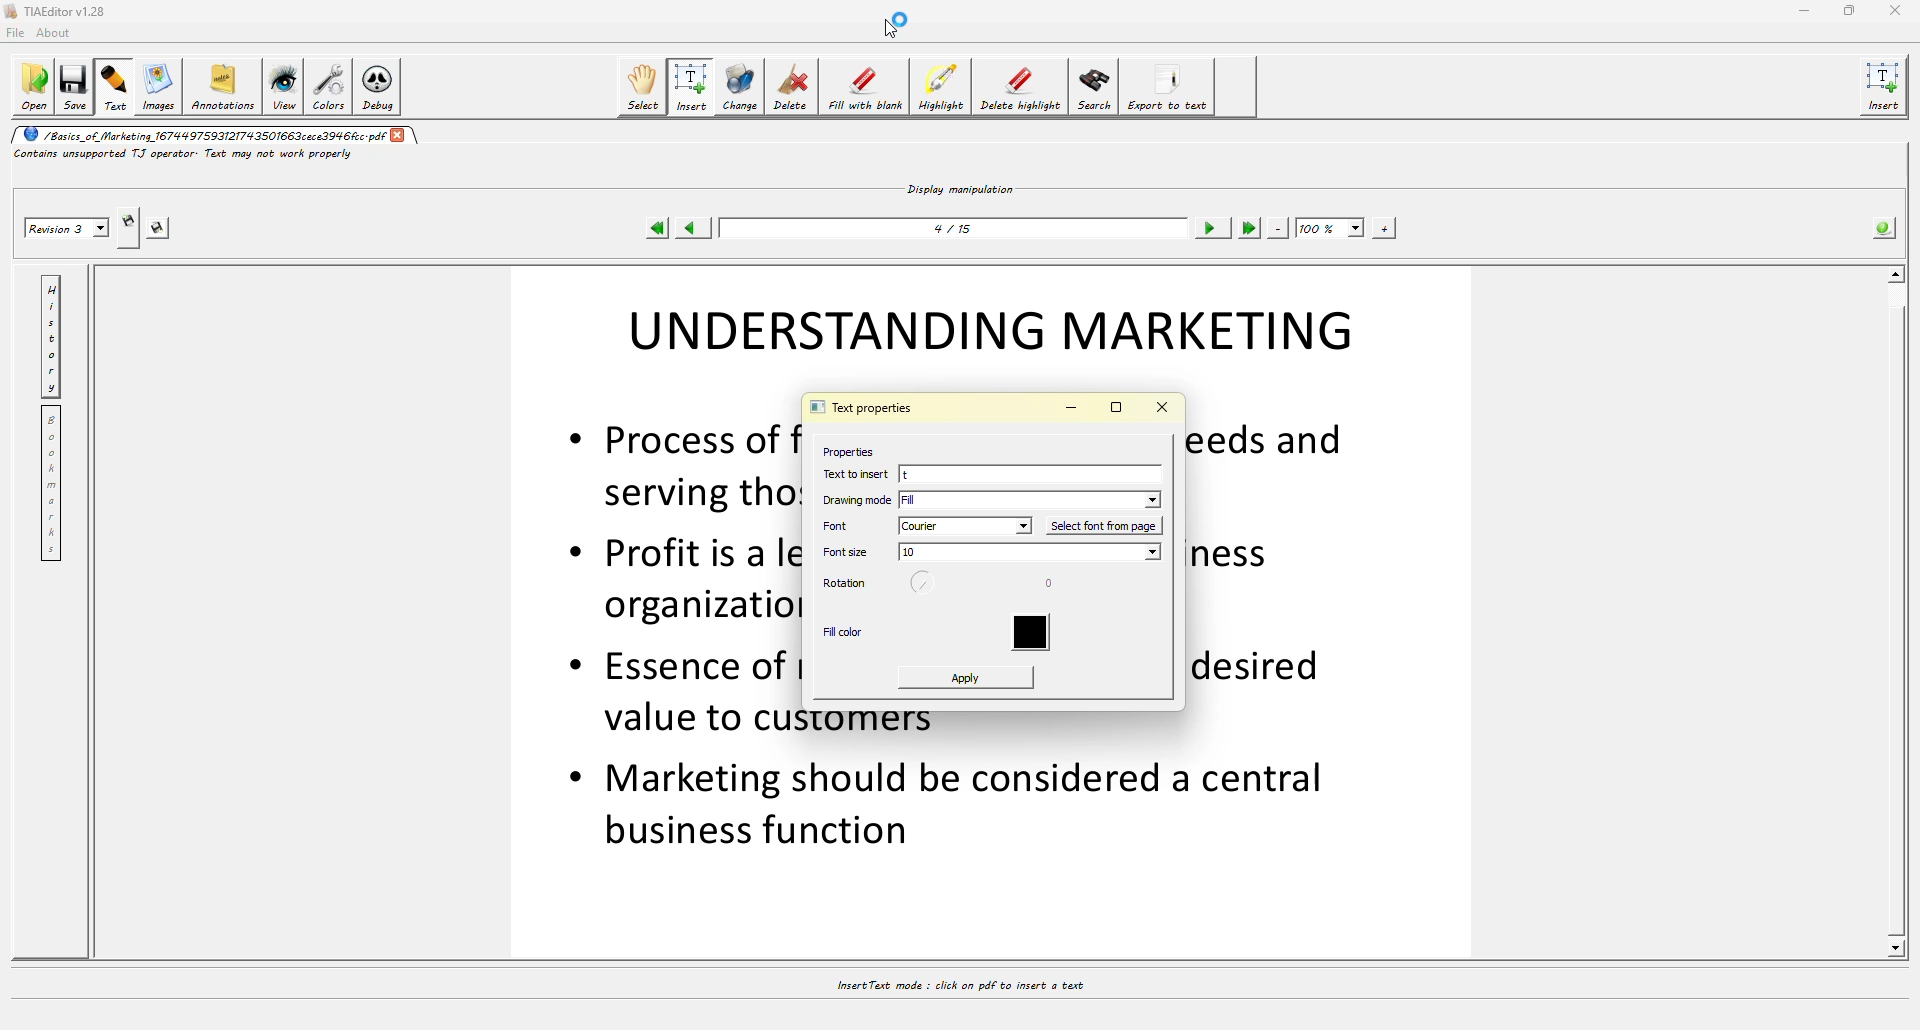 The image size is (1920, 1030). What do you see at coordinates (866, 86) in the screenshot?
I see `fill with blank` at bounding box center [866, 86].